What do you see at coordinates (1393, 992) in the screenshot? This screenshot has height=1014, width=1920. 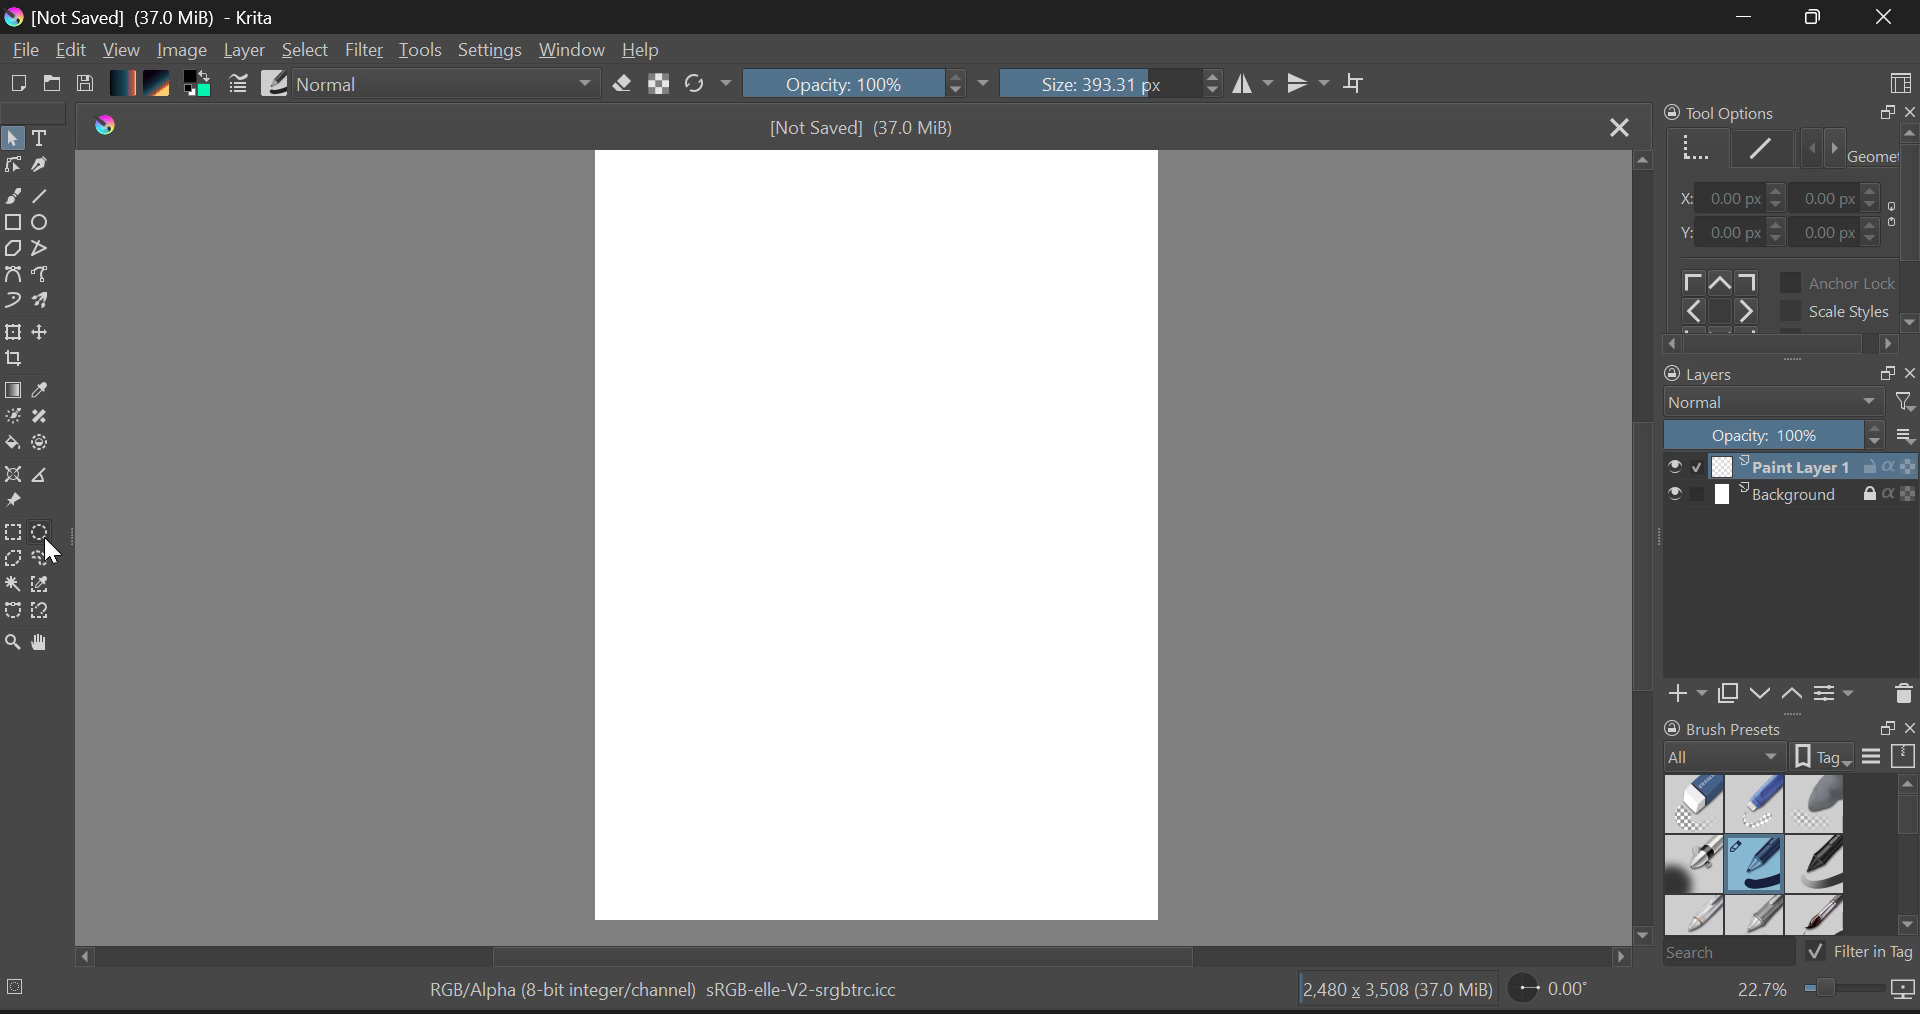 I see `Document Dimensions` at bounding box center [1393, 992].